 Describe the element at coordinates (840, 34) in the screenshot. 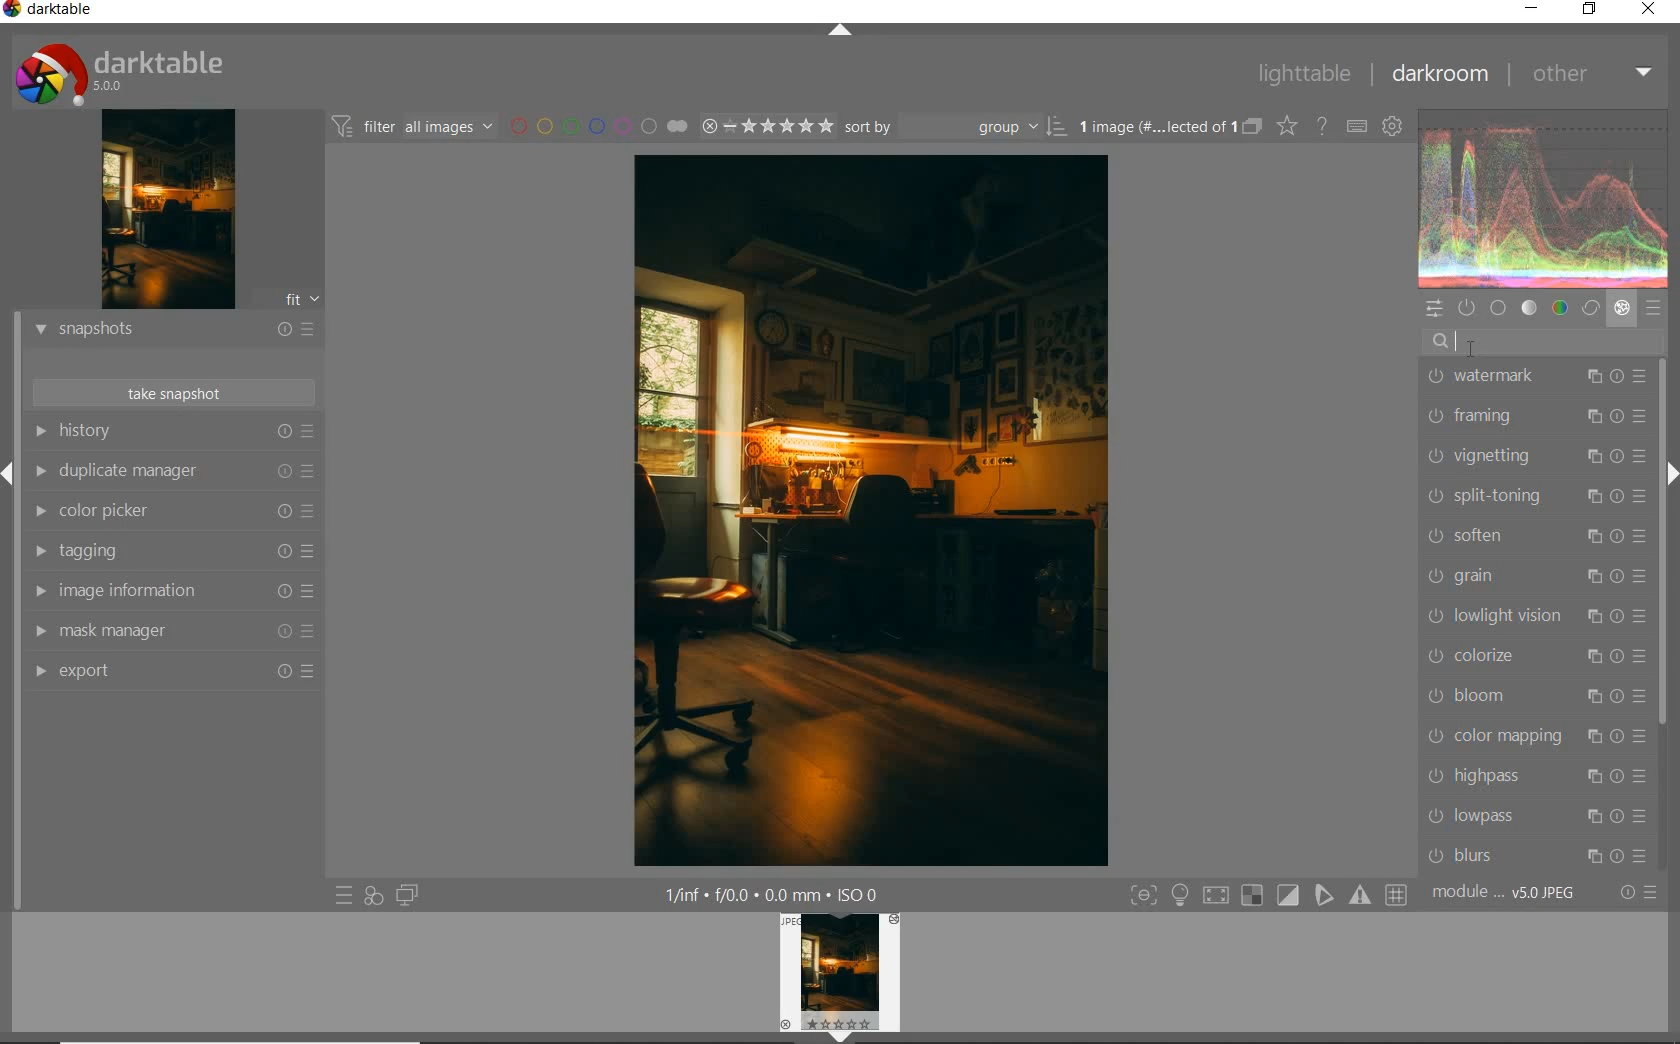

I see `expand/collapse` at that location.